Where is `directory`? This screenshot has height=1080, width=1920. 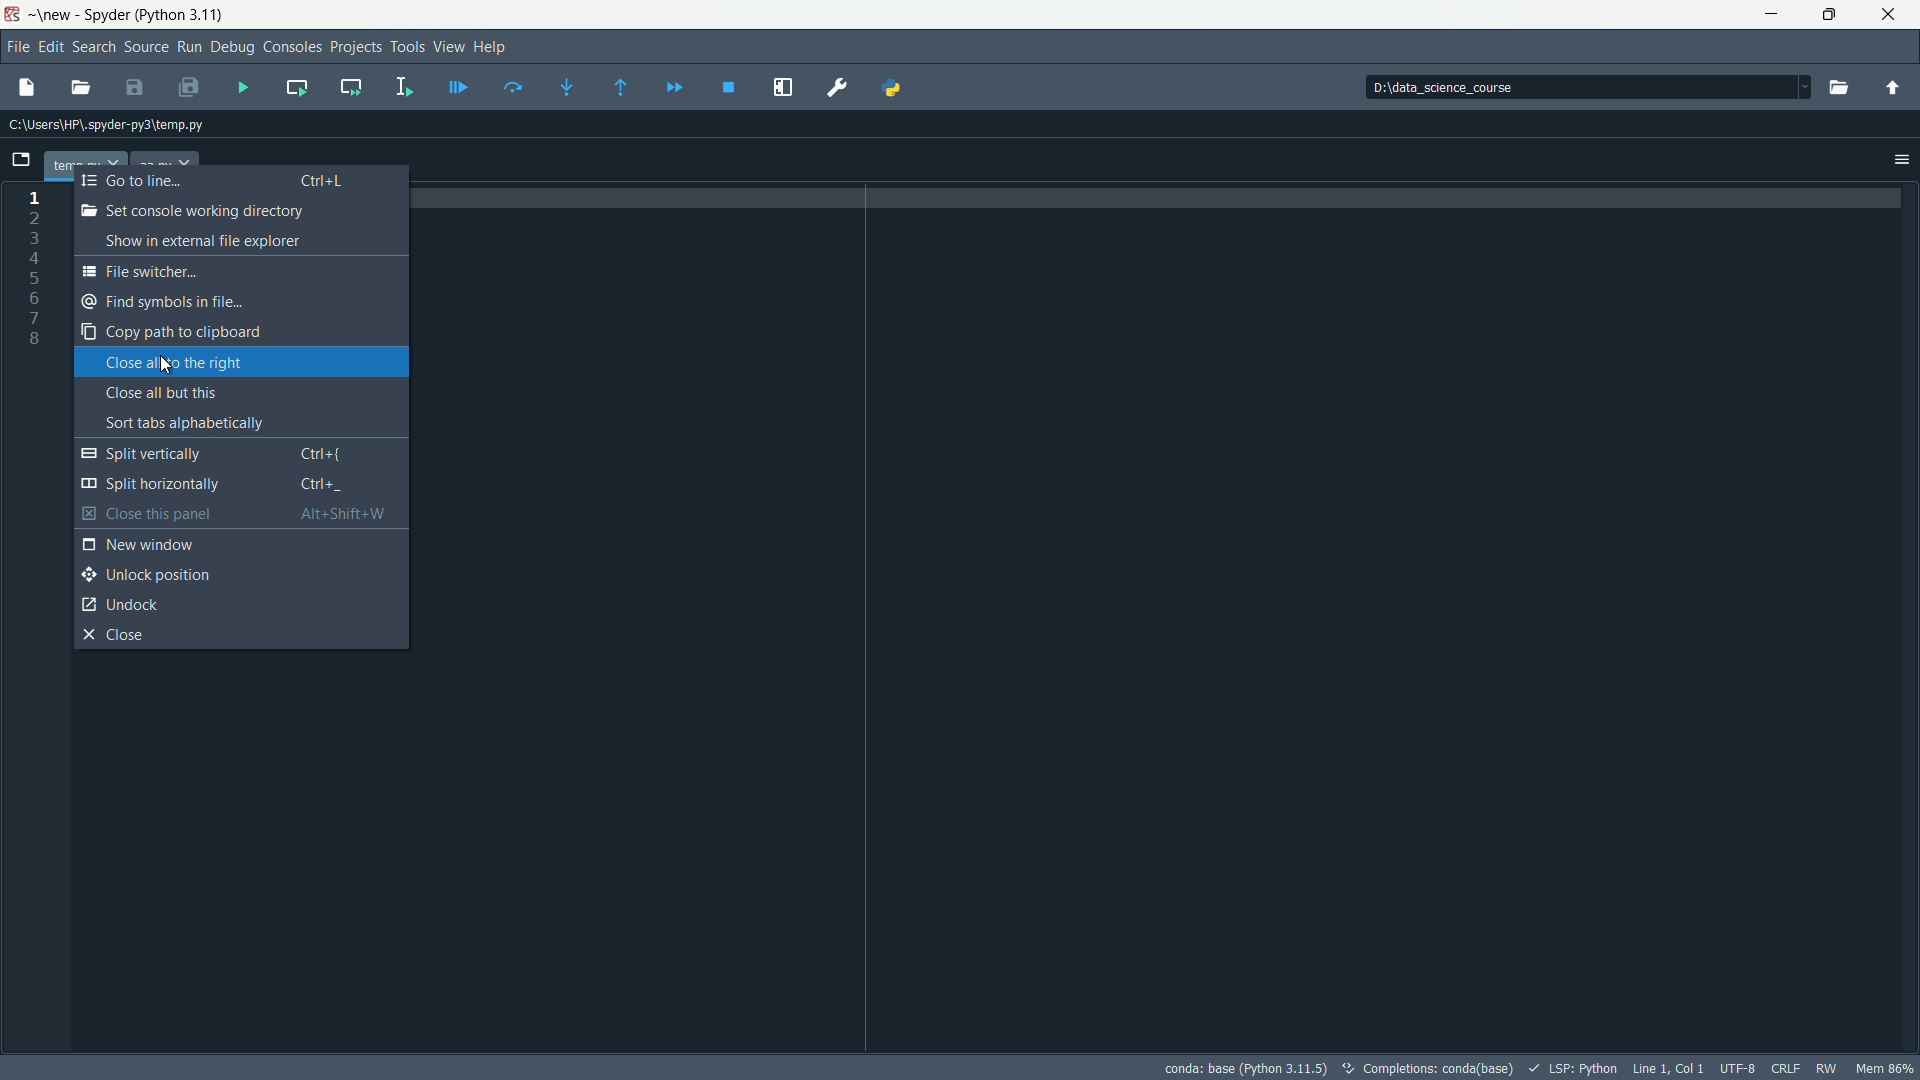 directory is located at coordinates (120, 125).